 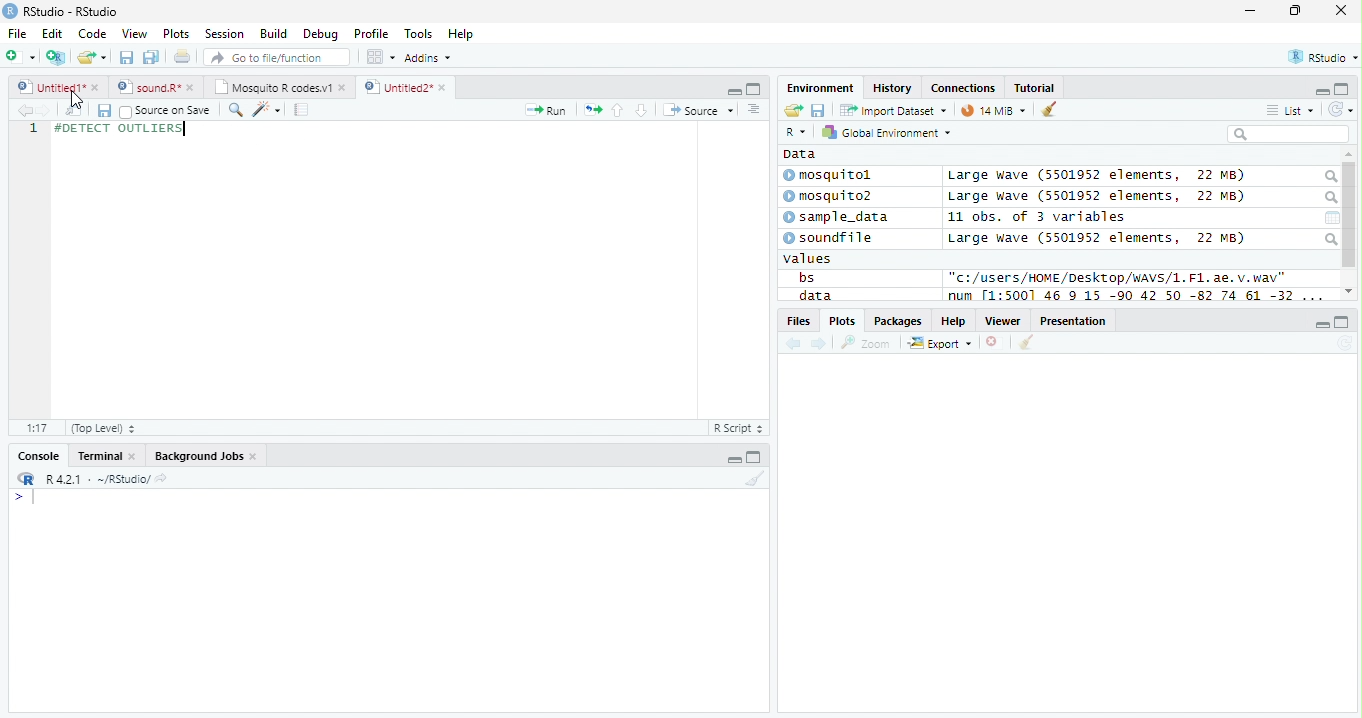 I want to click on Full screen, so click(x=753, y=89).